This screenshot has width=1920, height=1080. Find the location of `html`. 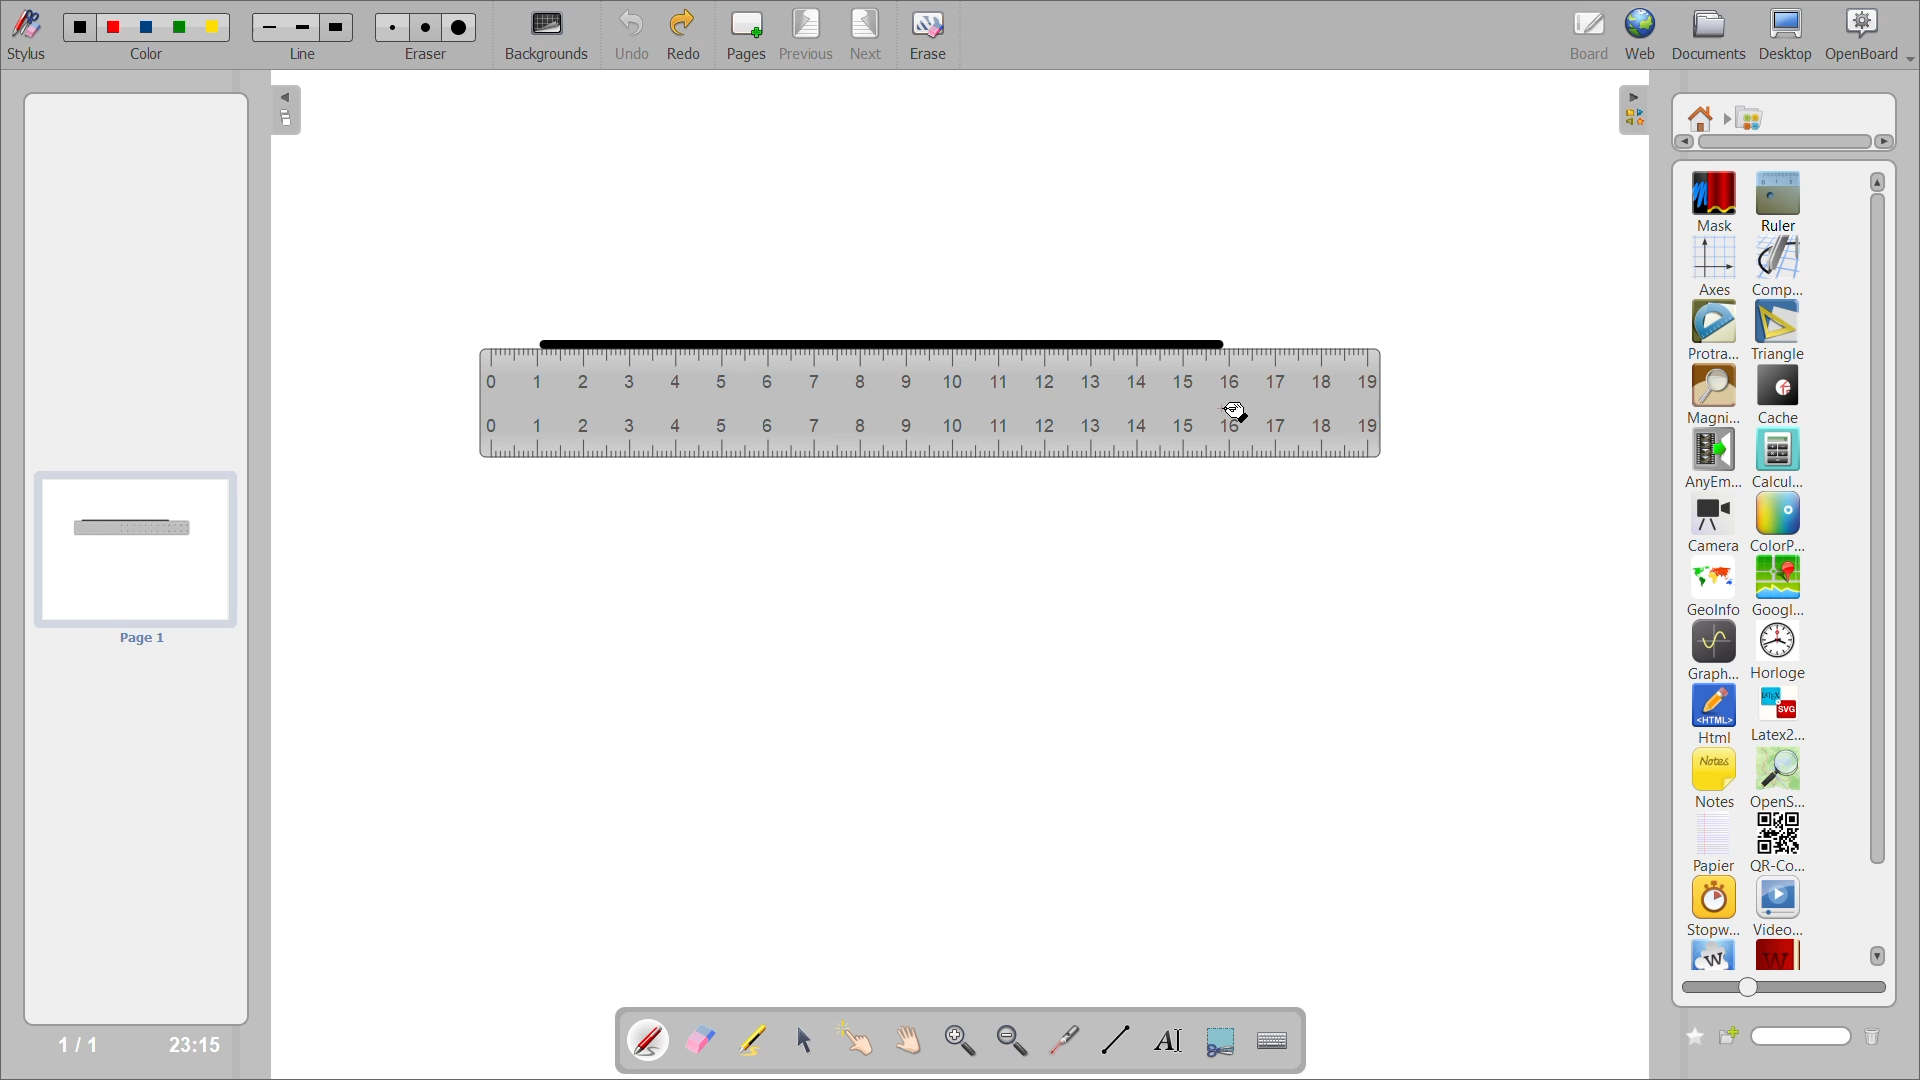

html is located at coordinates (1716, 715).